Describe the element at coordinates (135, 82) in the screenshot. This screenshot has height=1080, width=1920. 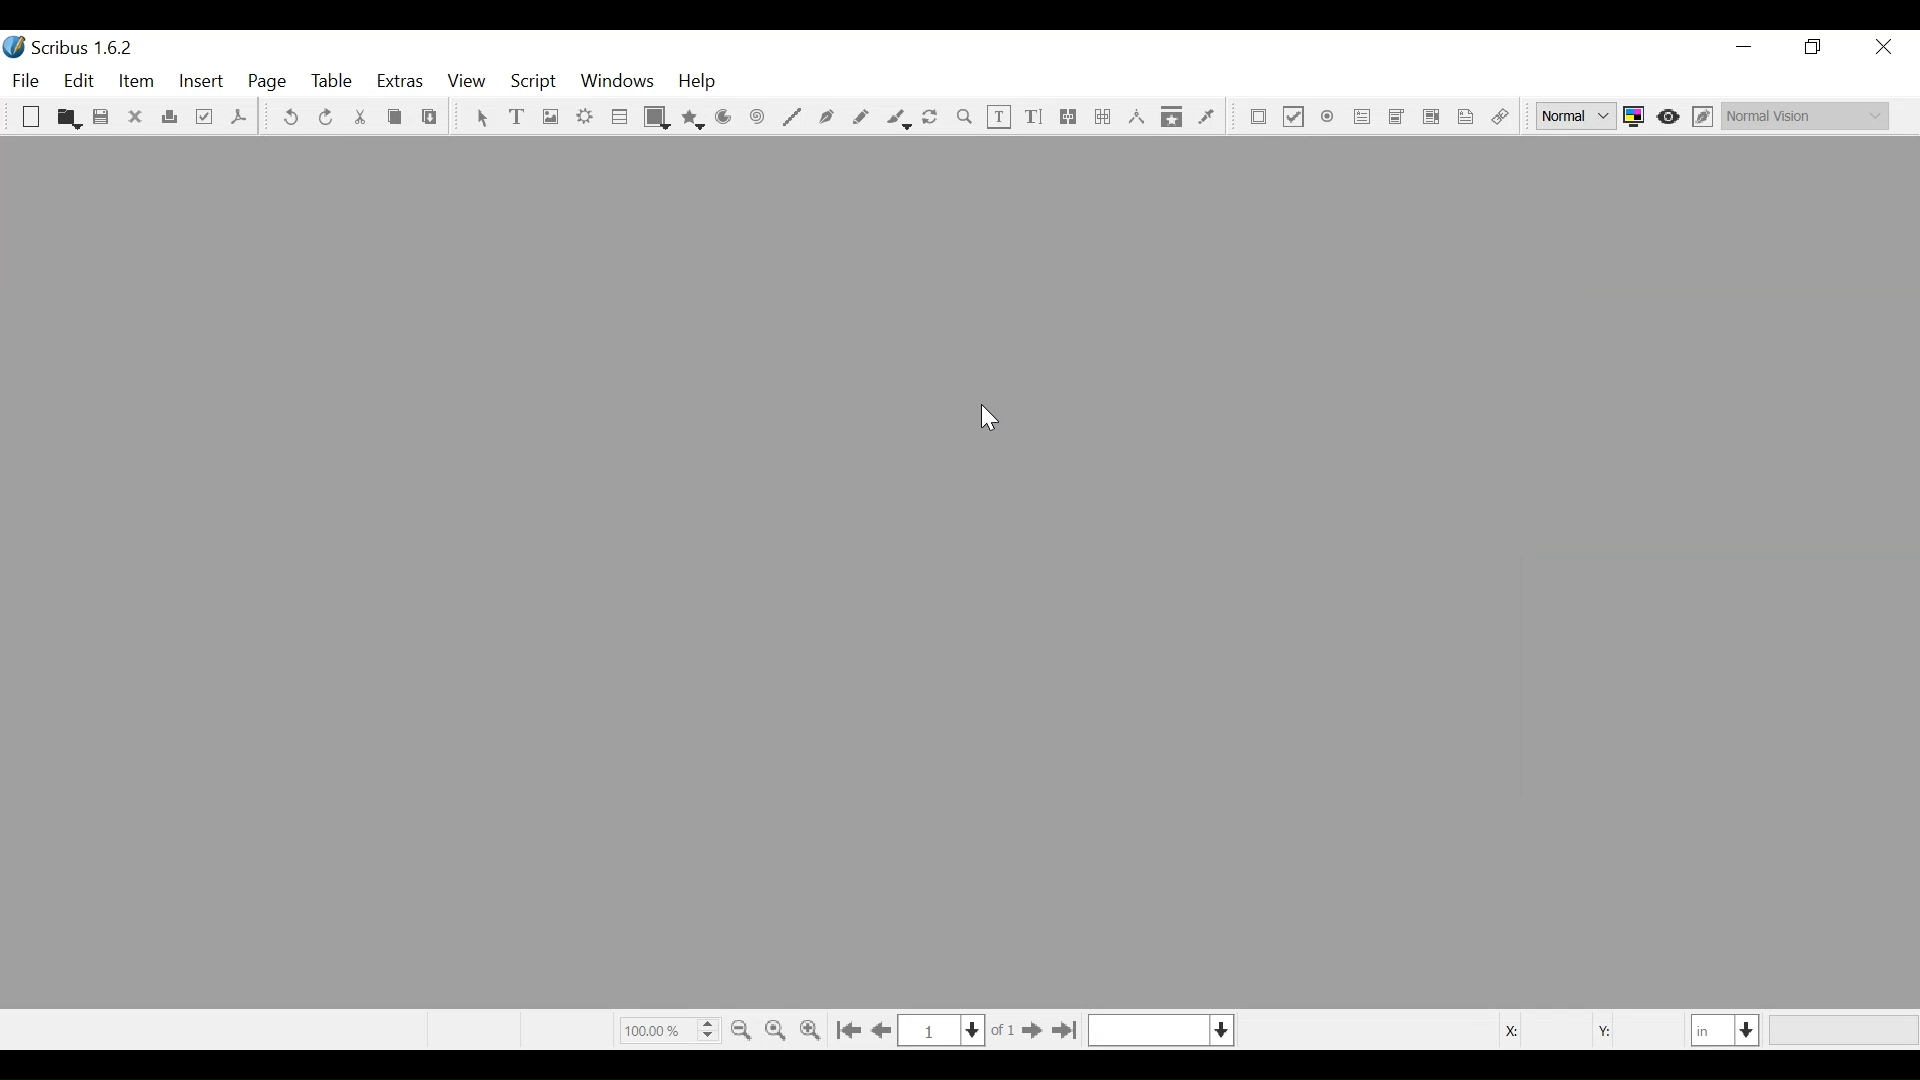
I see `Item` at that location.